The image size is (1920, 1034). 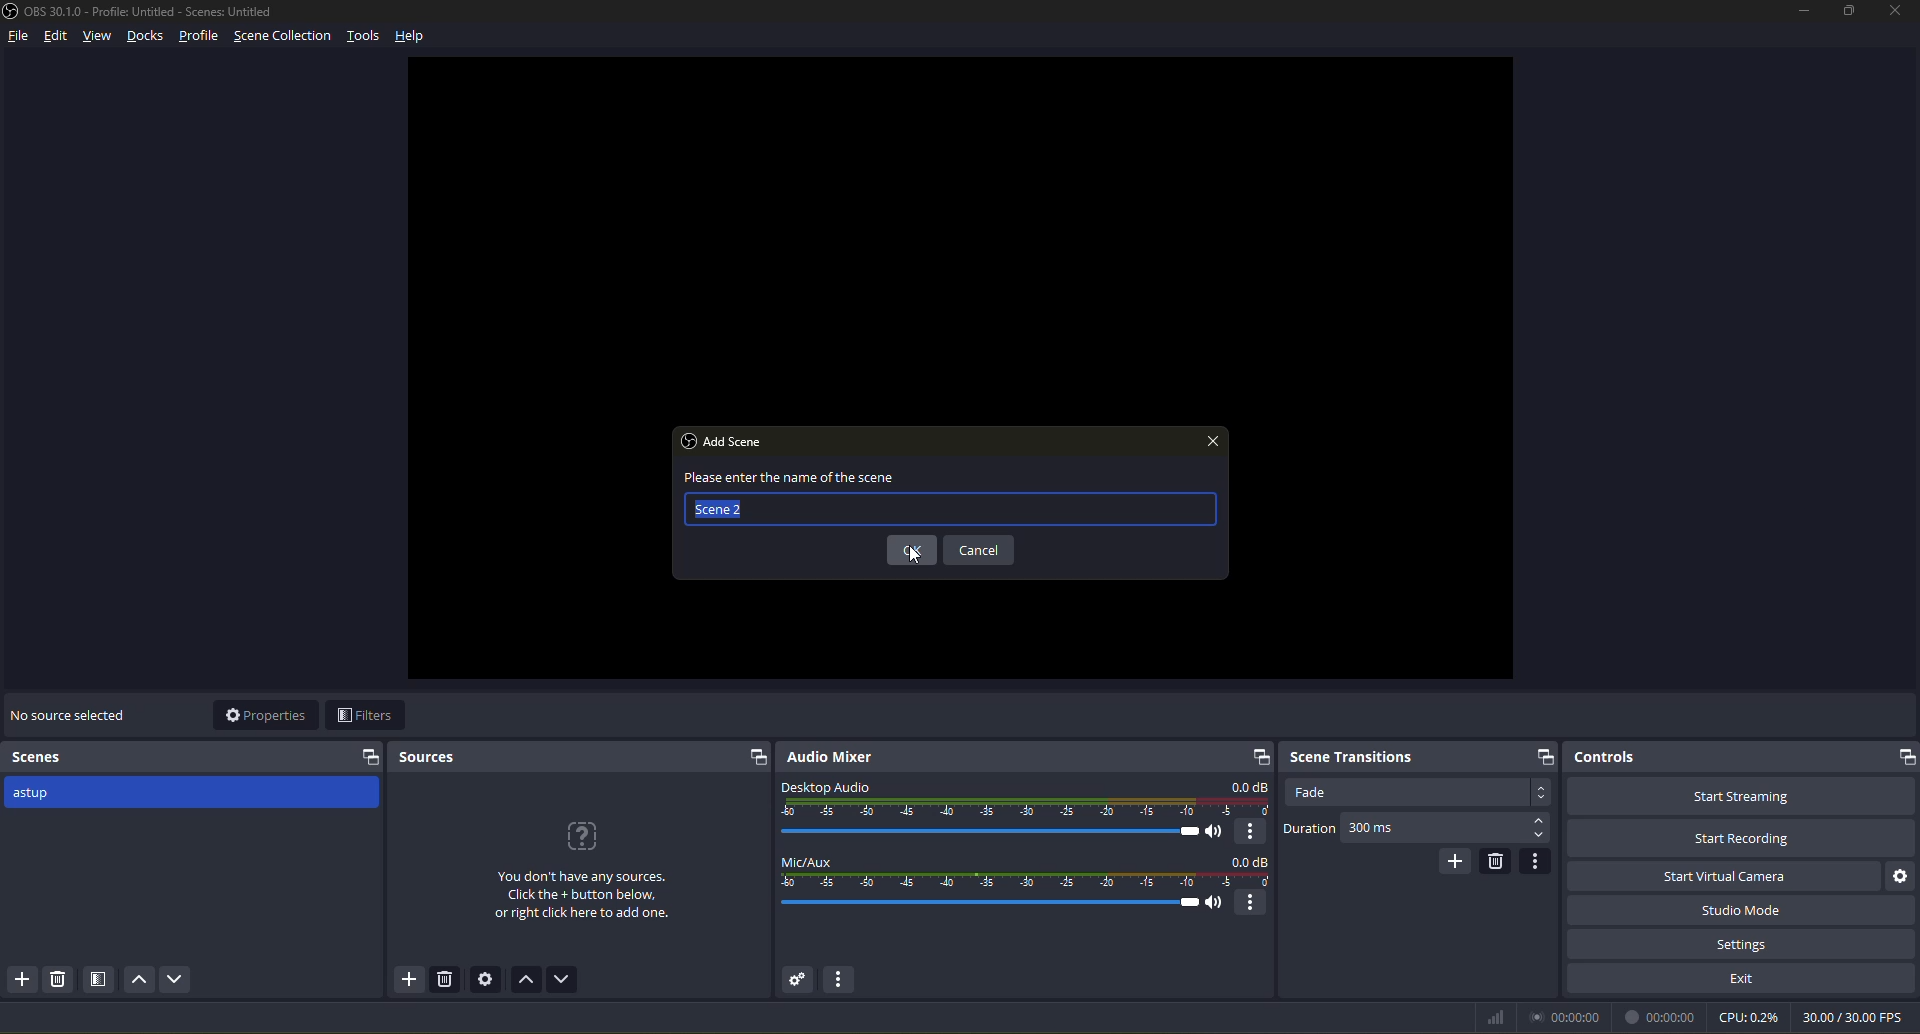 I want to click on more options, so click(x=1252, y=903).